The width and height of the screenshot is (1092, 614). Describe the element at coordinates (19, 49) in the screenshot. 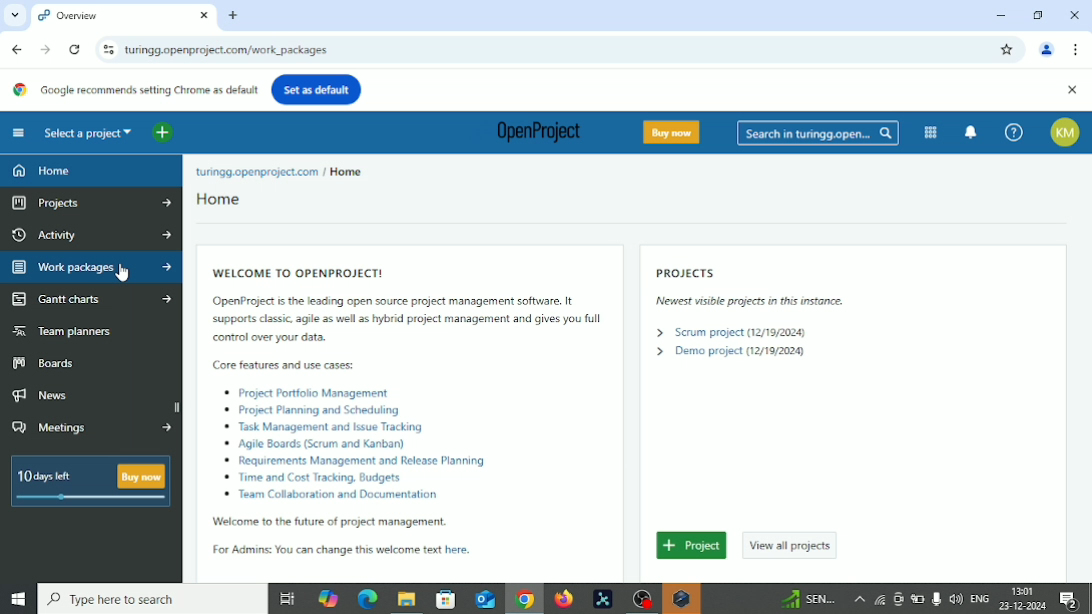

I see `Back` at that location.